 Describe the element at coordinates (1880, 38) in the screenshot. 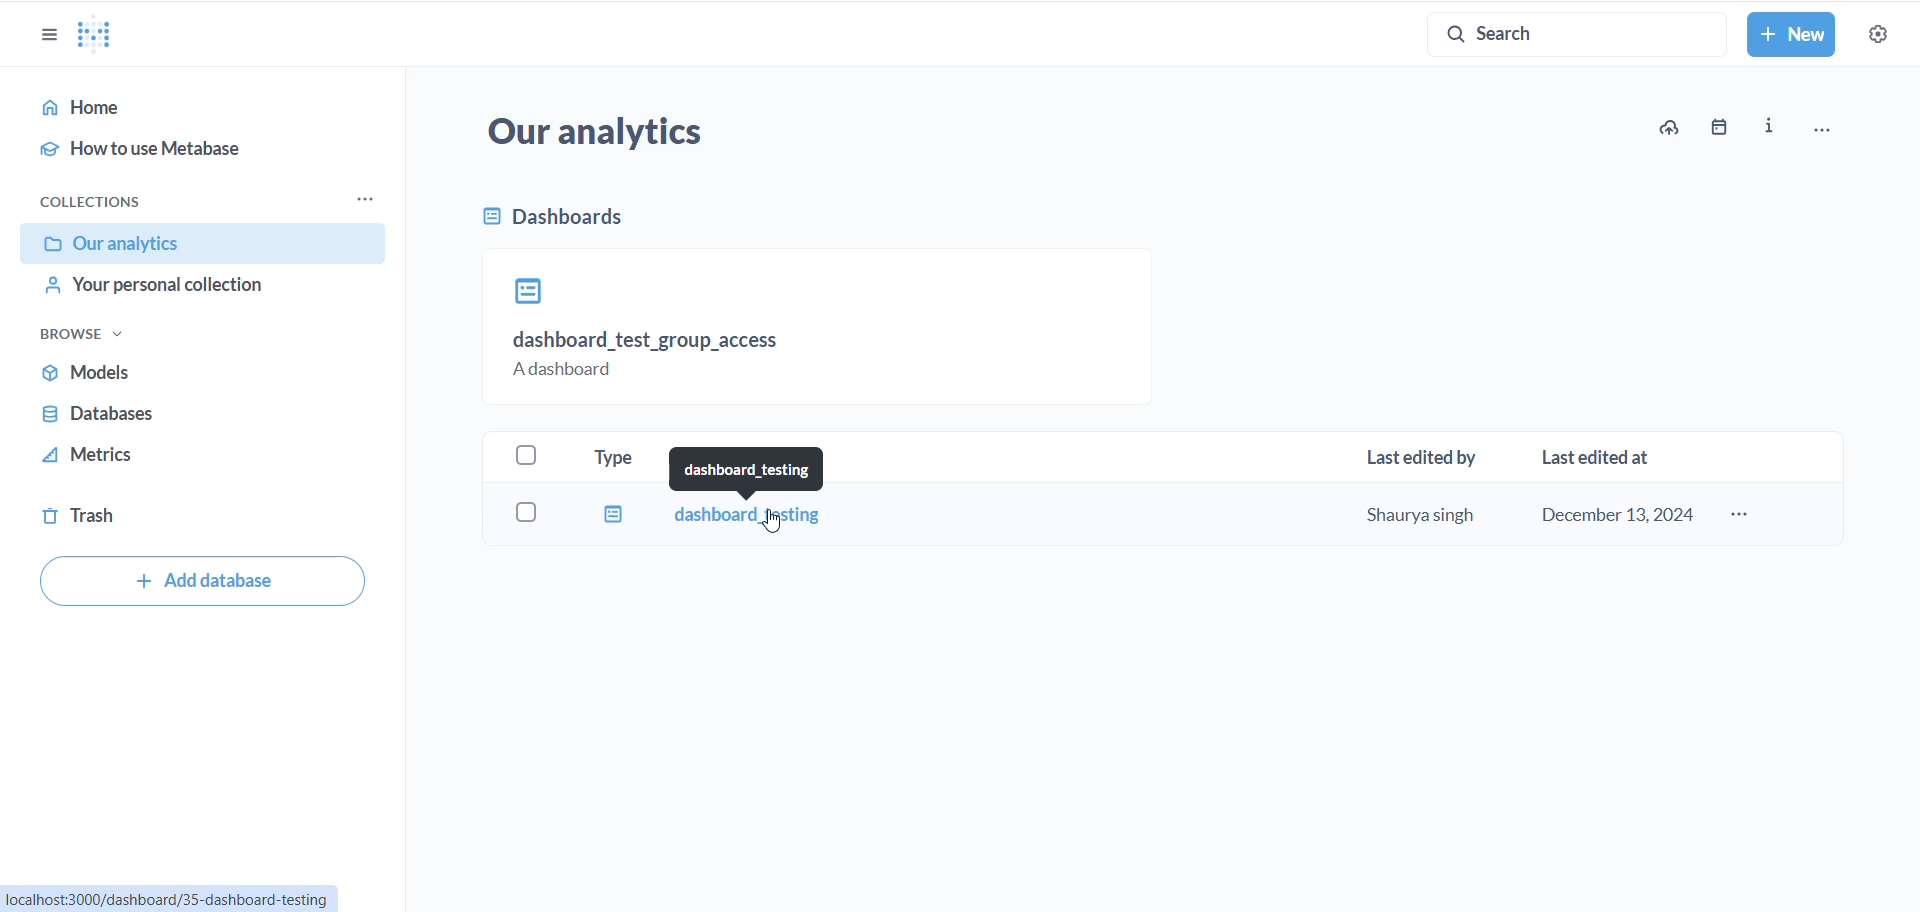

I see `setting` at that location.